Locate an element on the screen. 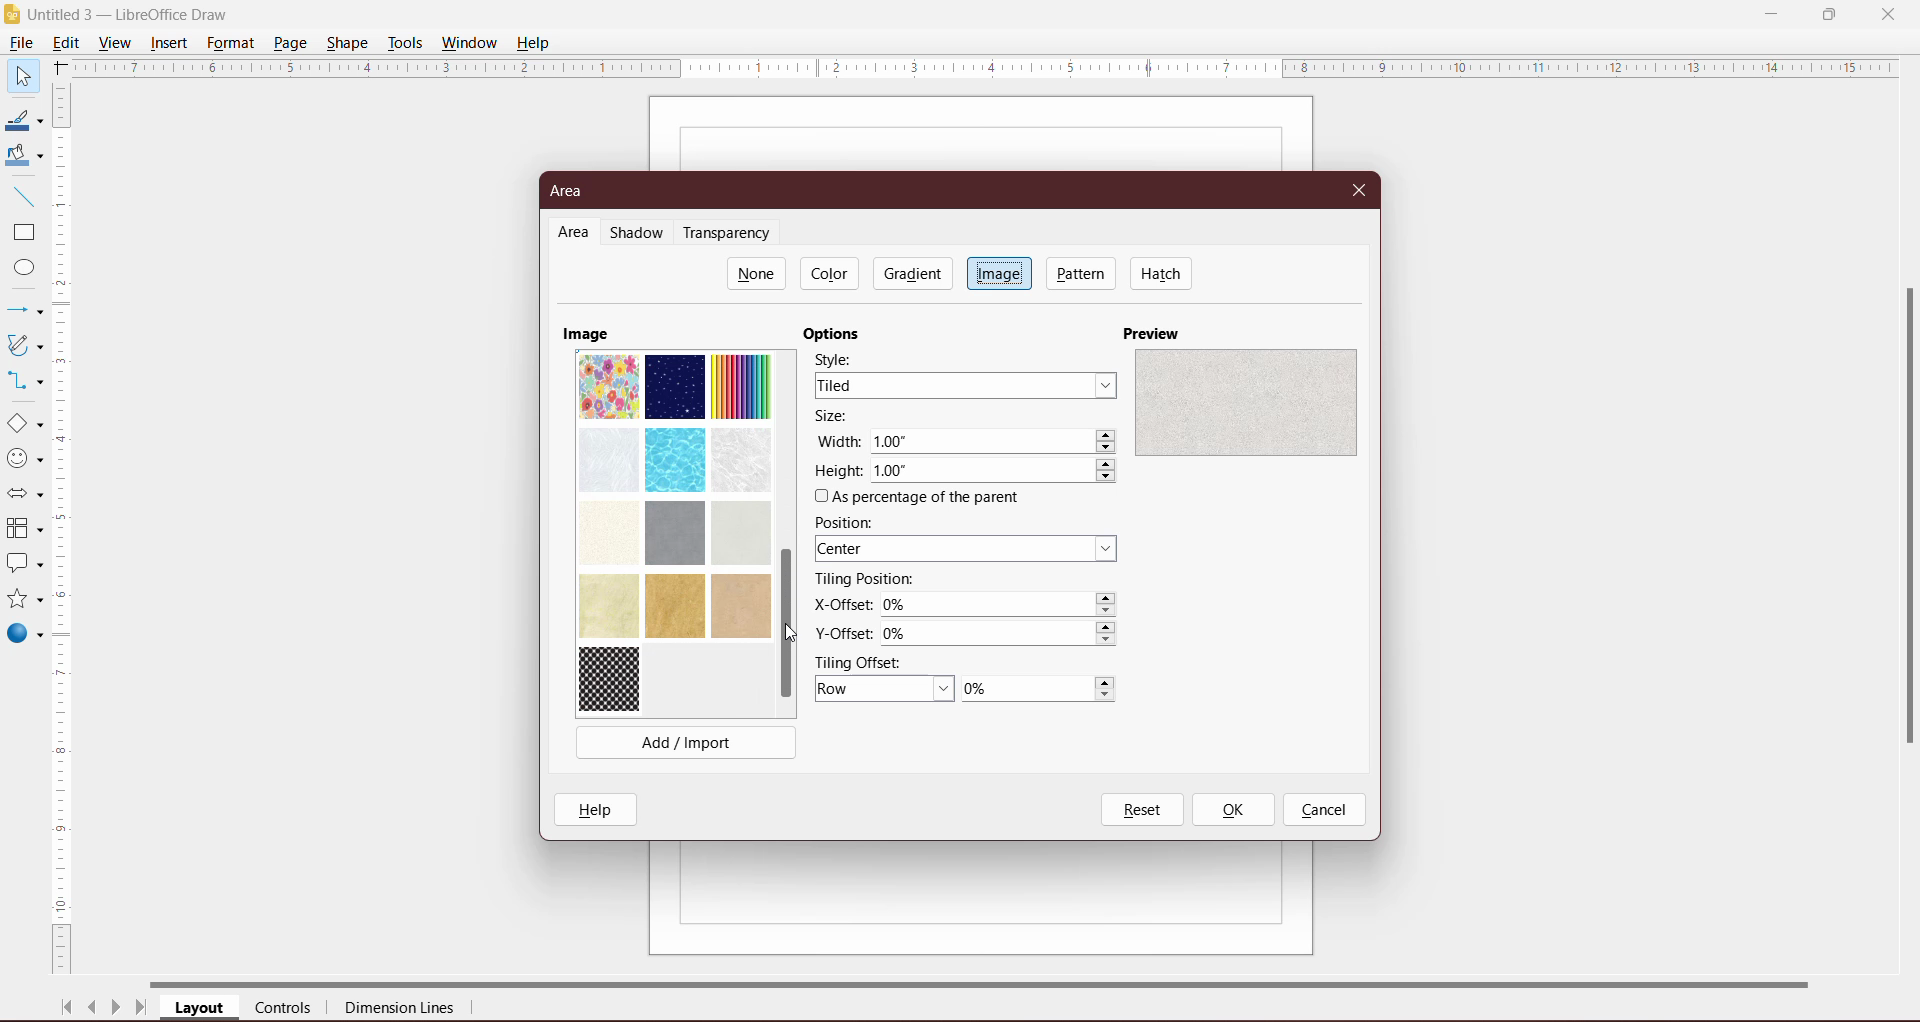 The image size is (1920, 1022). Window is located at coordinates (469, 43).